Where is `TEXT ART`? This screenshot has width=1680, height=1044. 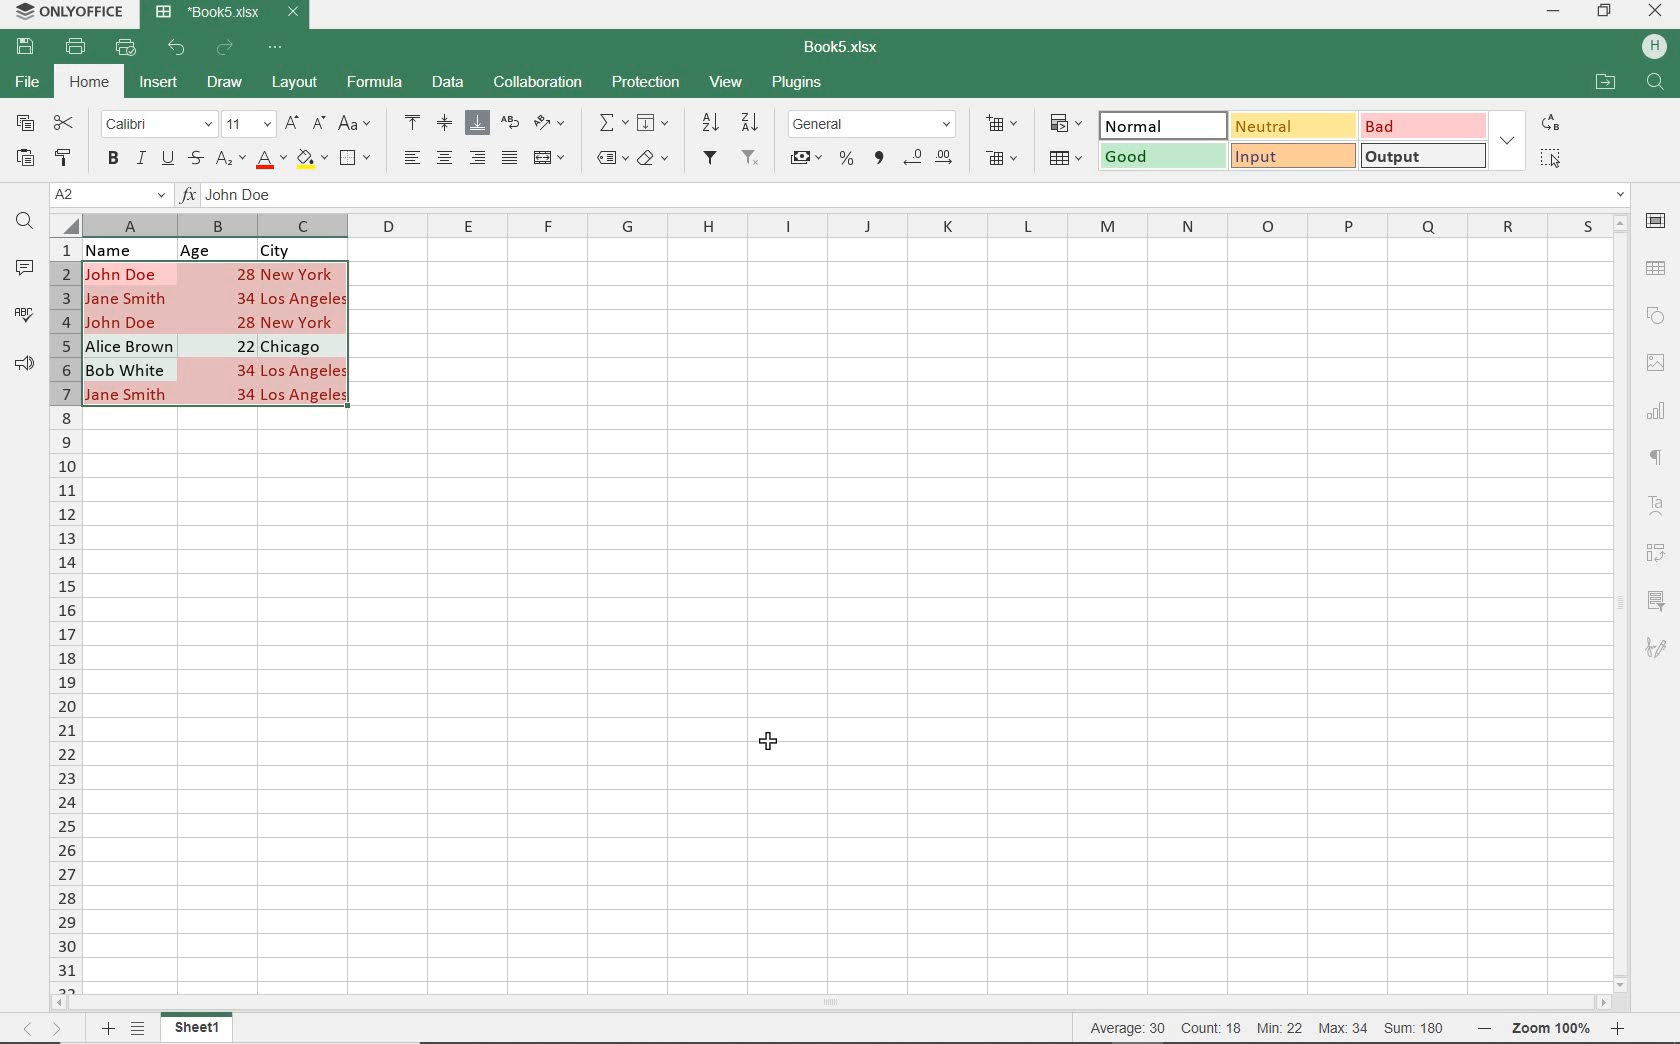
TEXT ART is located at coordinates (1658, 508).